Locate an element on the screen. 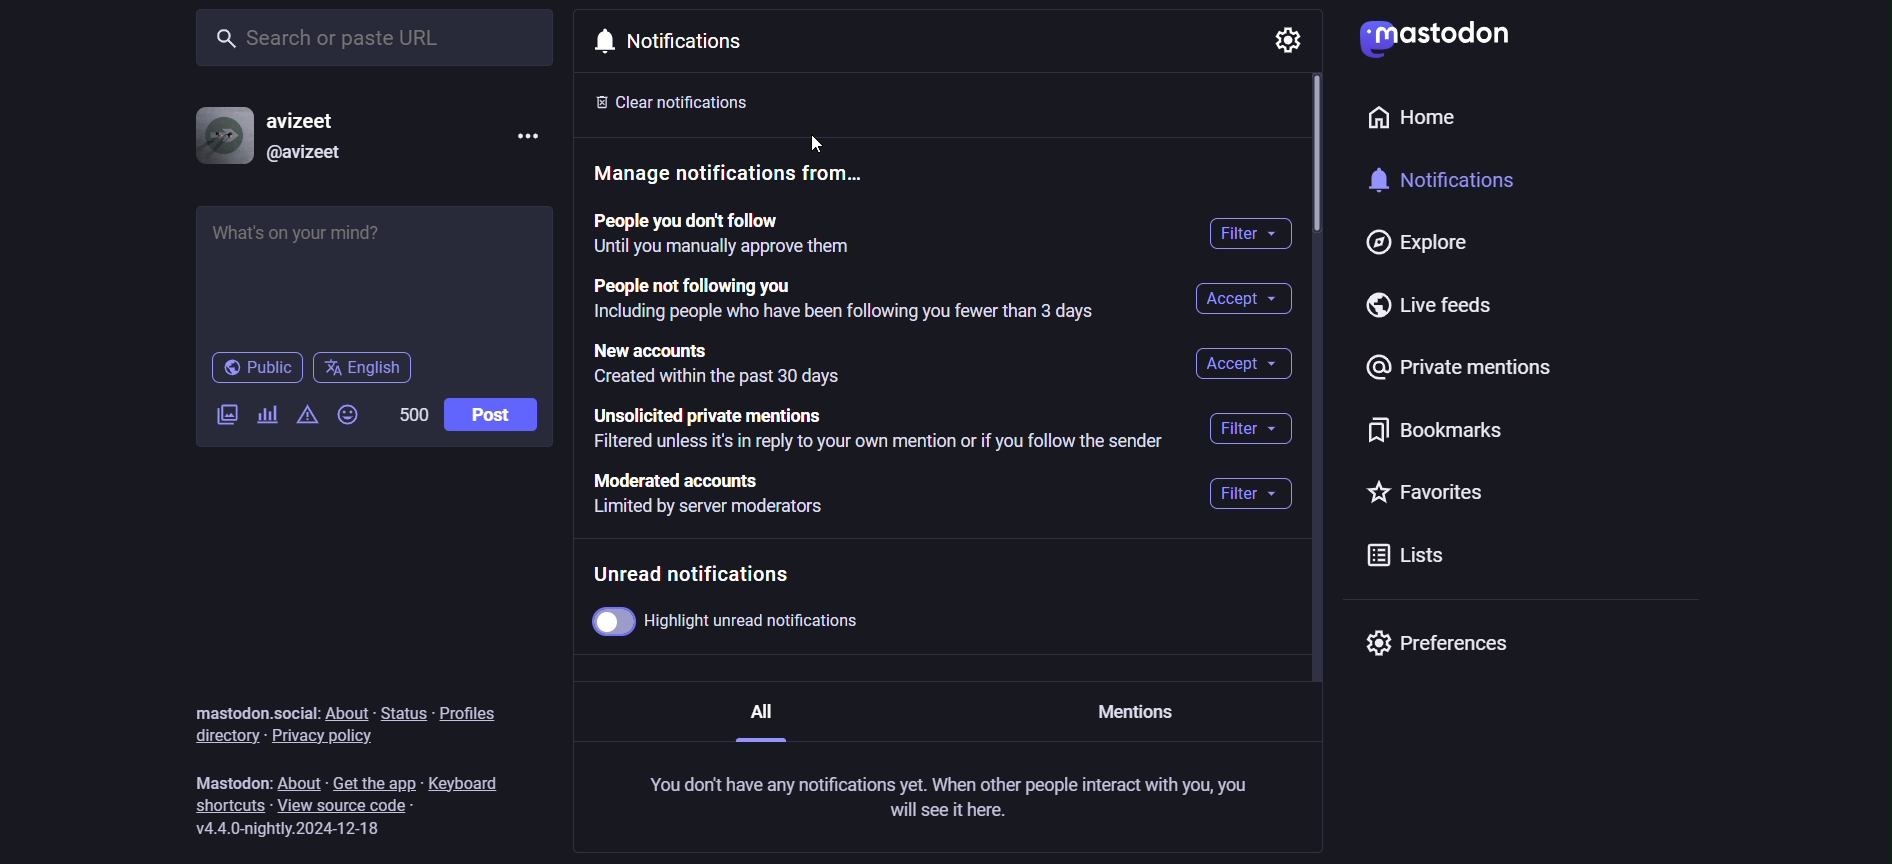 This screenshot has height=864, width=1892. notification is located at coordinates (677, 41).